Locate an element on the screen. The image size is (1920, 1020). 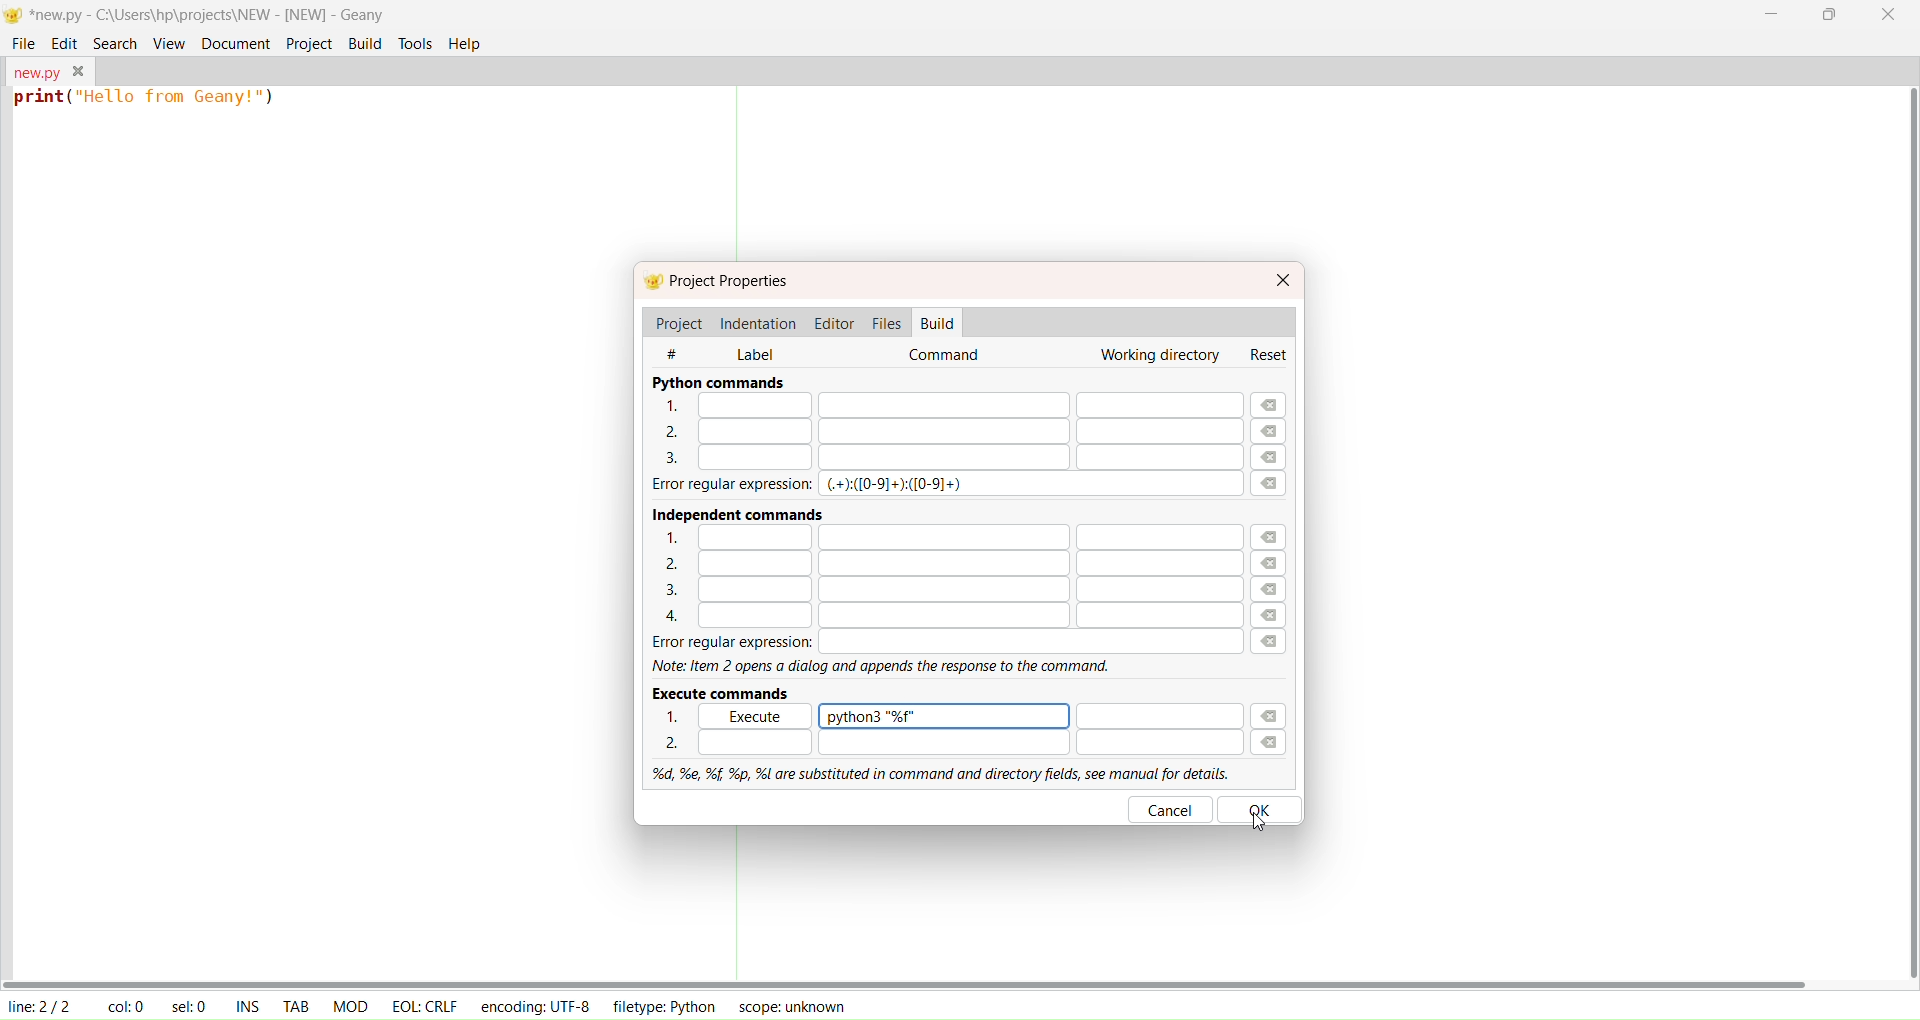
close is located at coordinates (1890, 17).